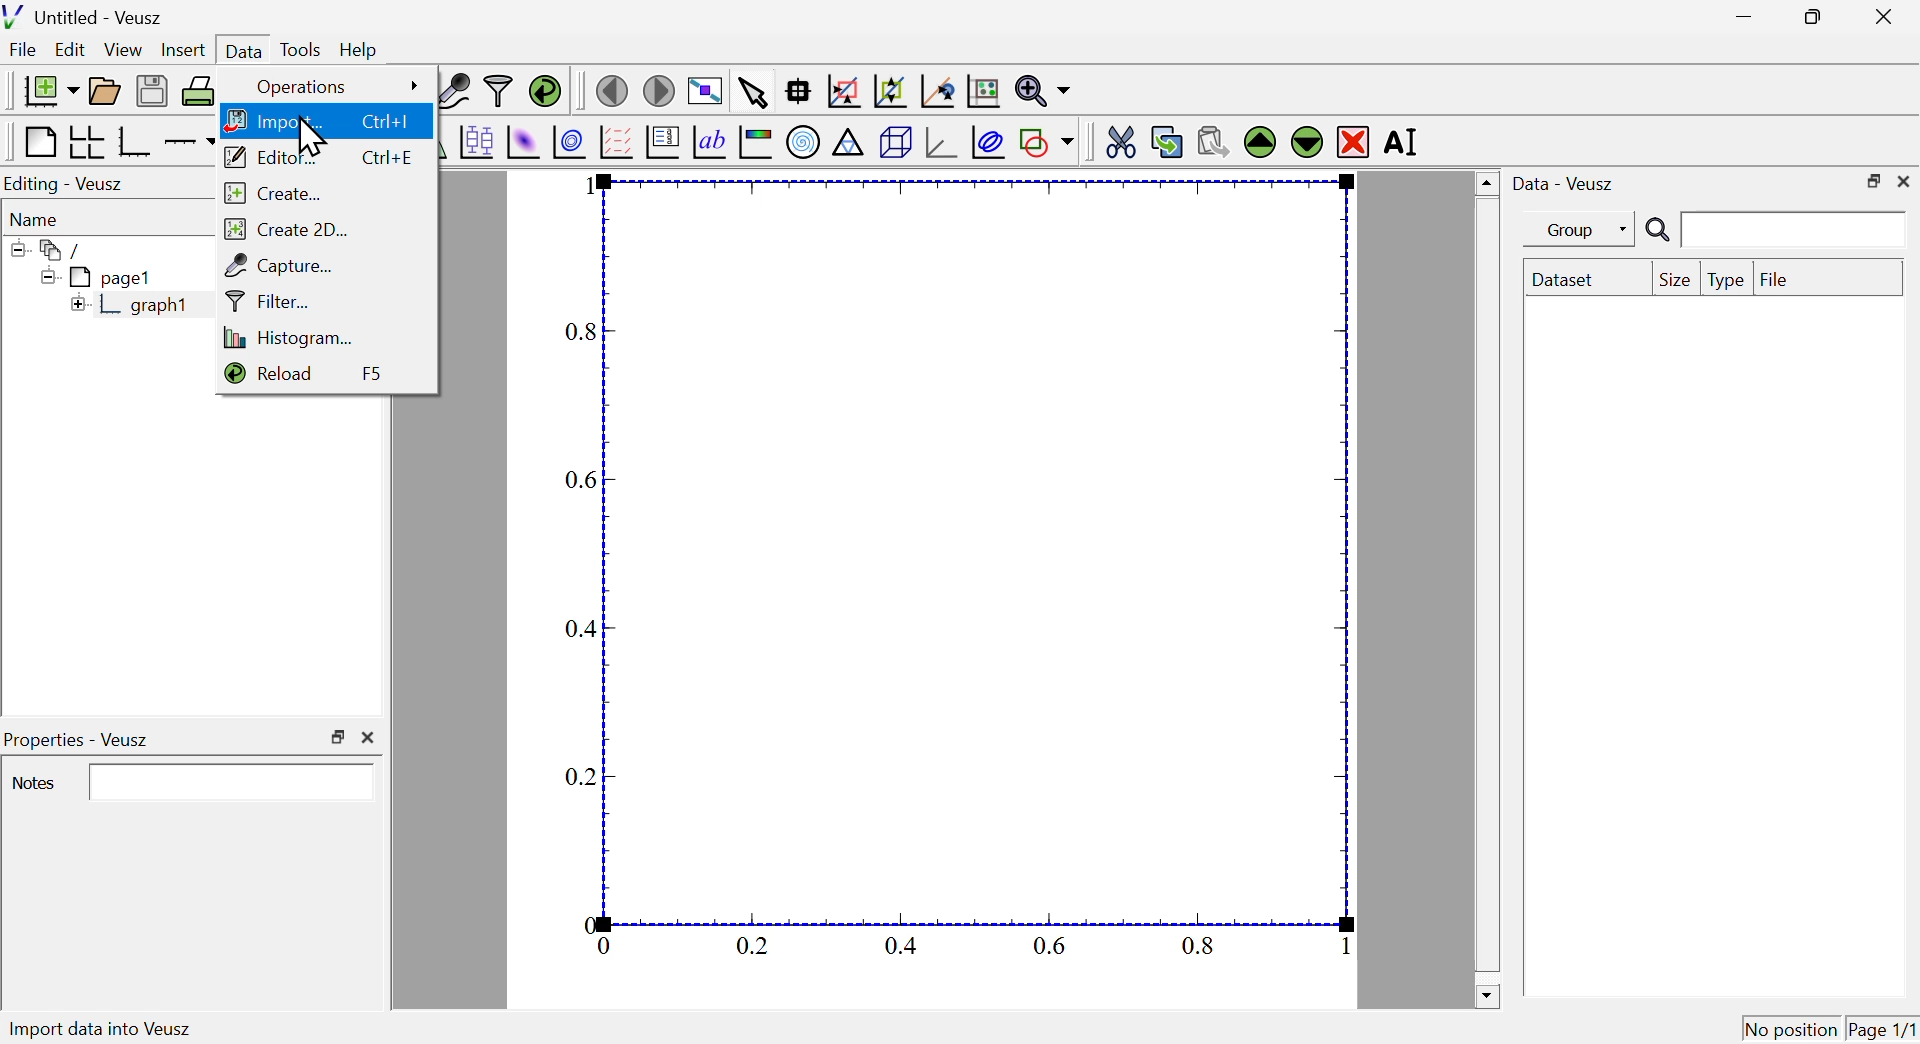  Describe the element at coordinates (752, 91) in the screenshot. I see `select items from the graph or scroll` at that location.